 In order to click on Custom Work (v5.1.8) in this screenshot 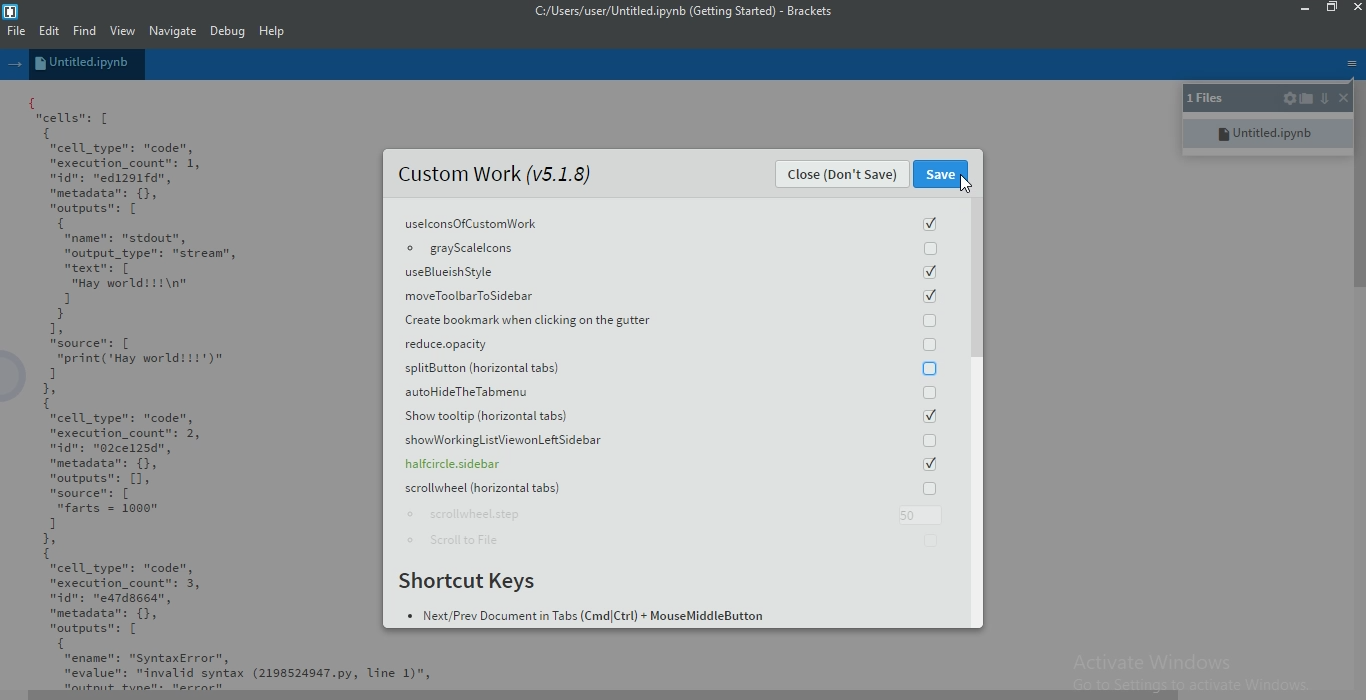, I will do `click(506, 171)`.